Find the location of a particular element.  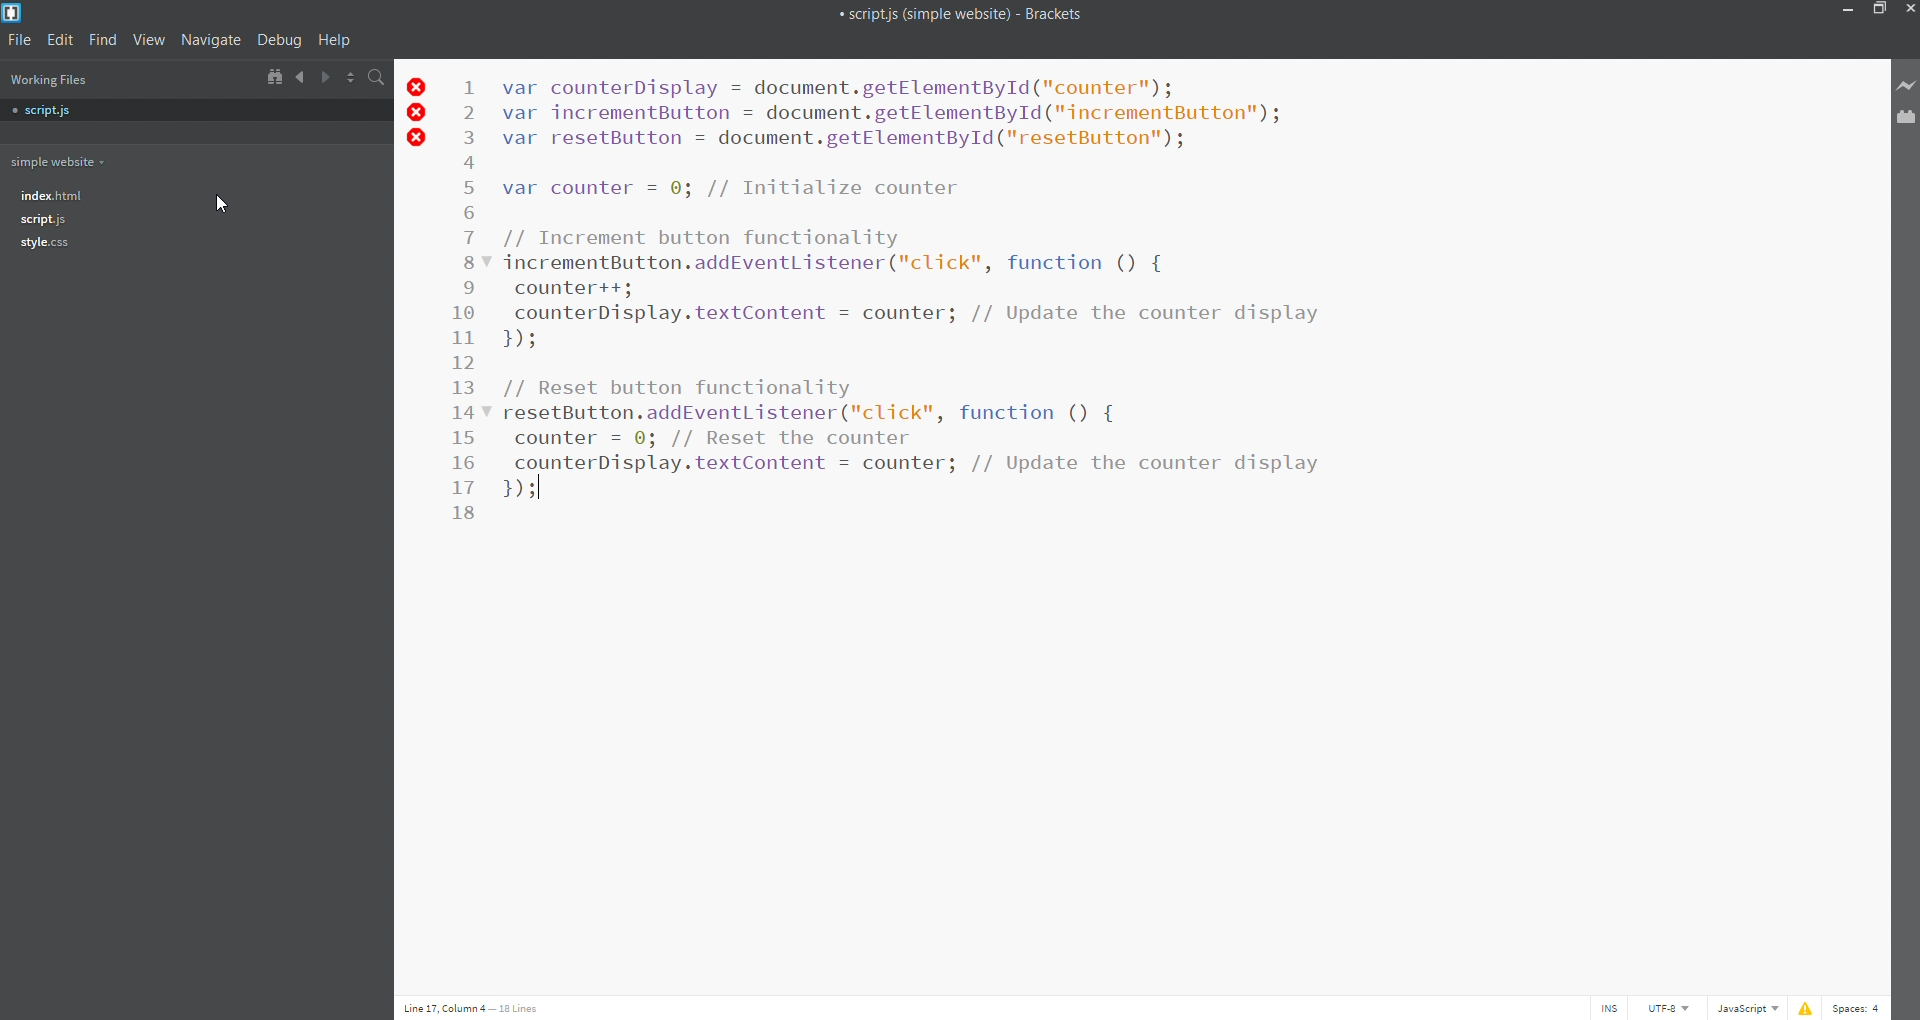

split horizontally/vertically is located at coordinates (353, 77).